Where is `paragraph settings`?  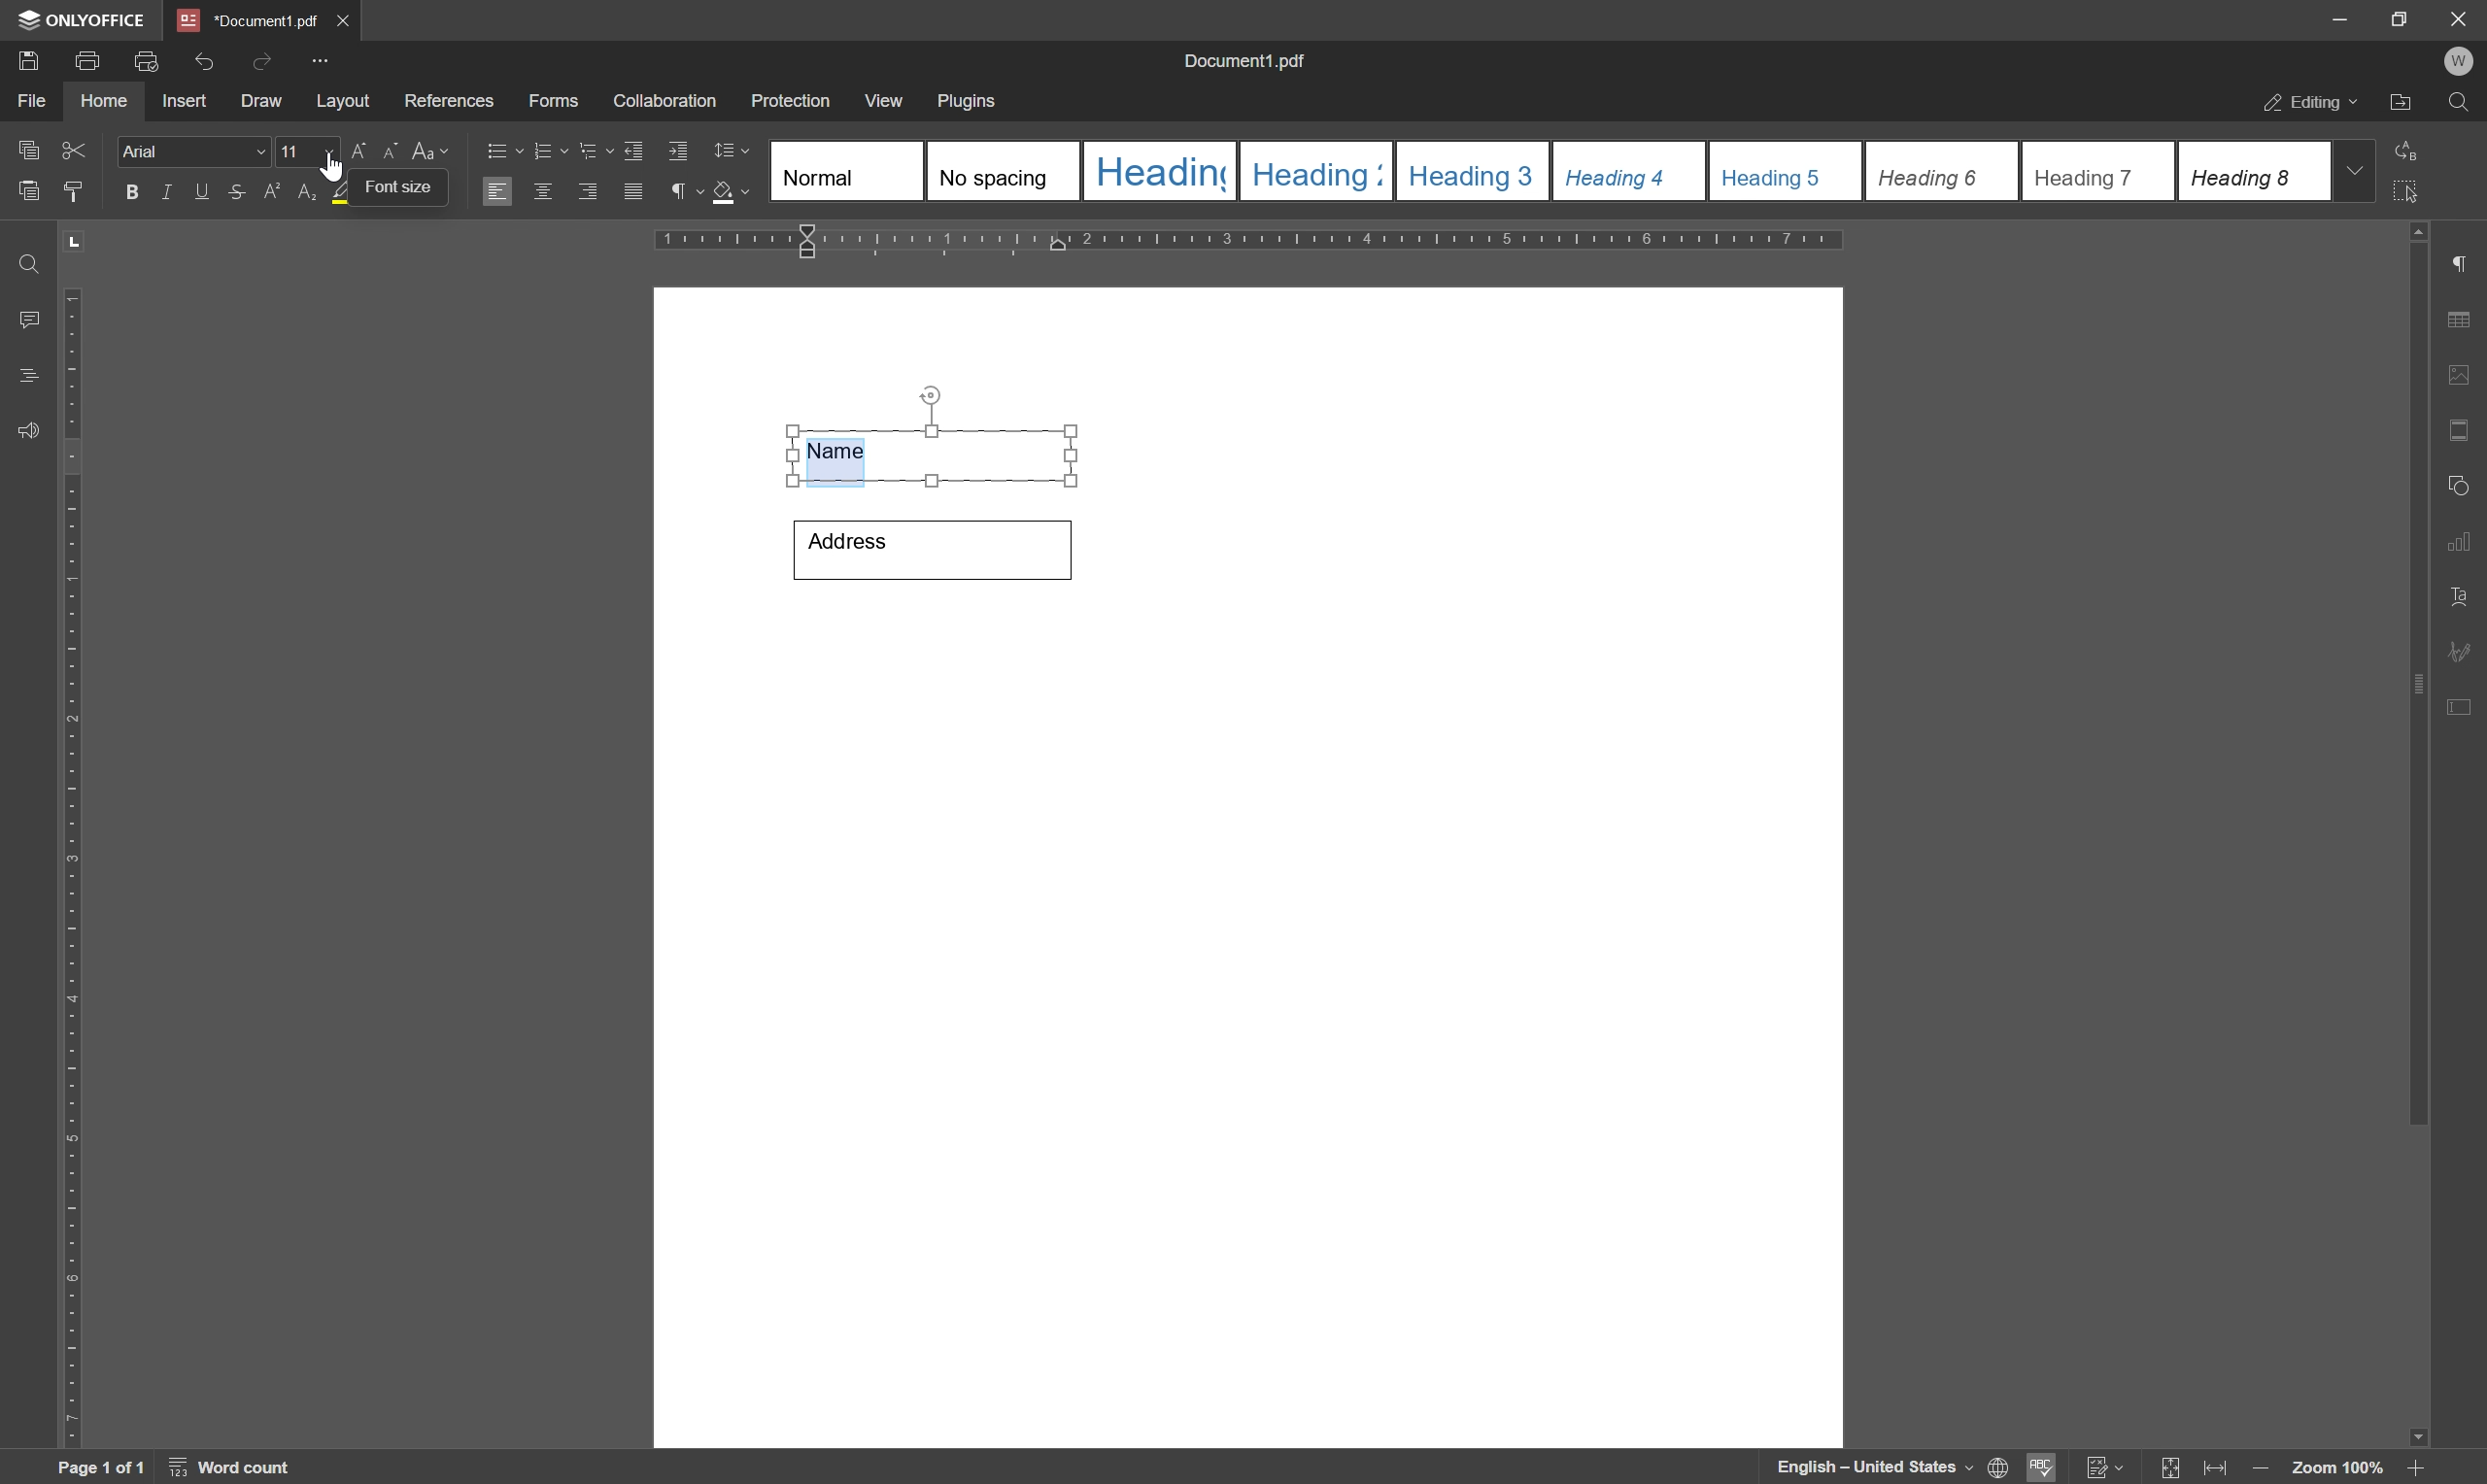
paragraph settings is located at coordinates (2470, 264).